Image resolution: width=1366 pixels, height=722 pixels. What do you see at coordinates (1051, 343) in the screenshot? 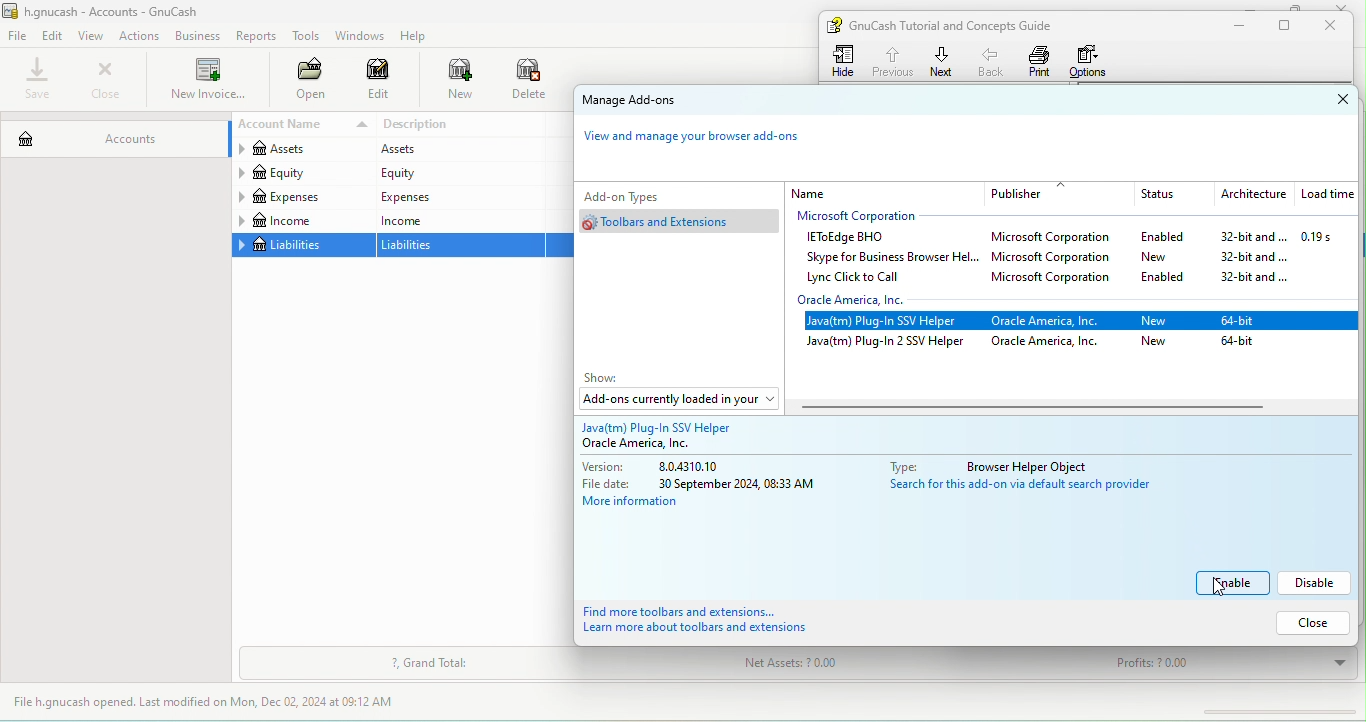
I see `oracle america lnc` at bounding box center [1051, 343].